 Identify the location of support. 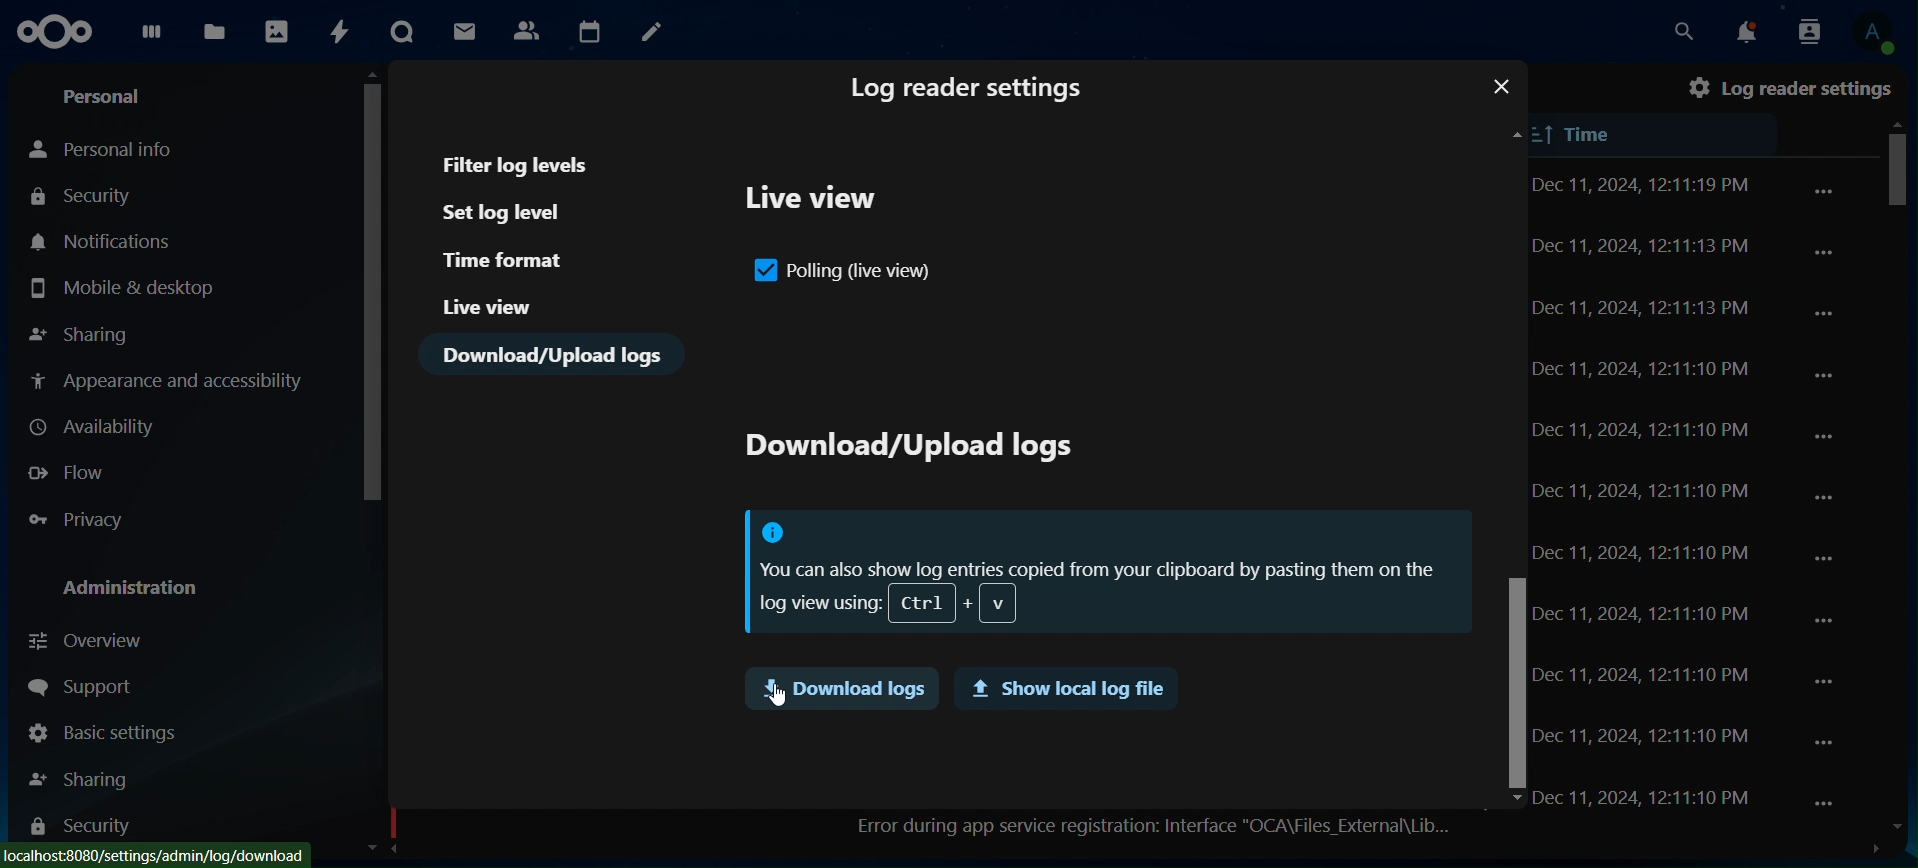
(79, 686).